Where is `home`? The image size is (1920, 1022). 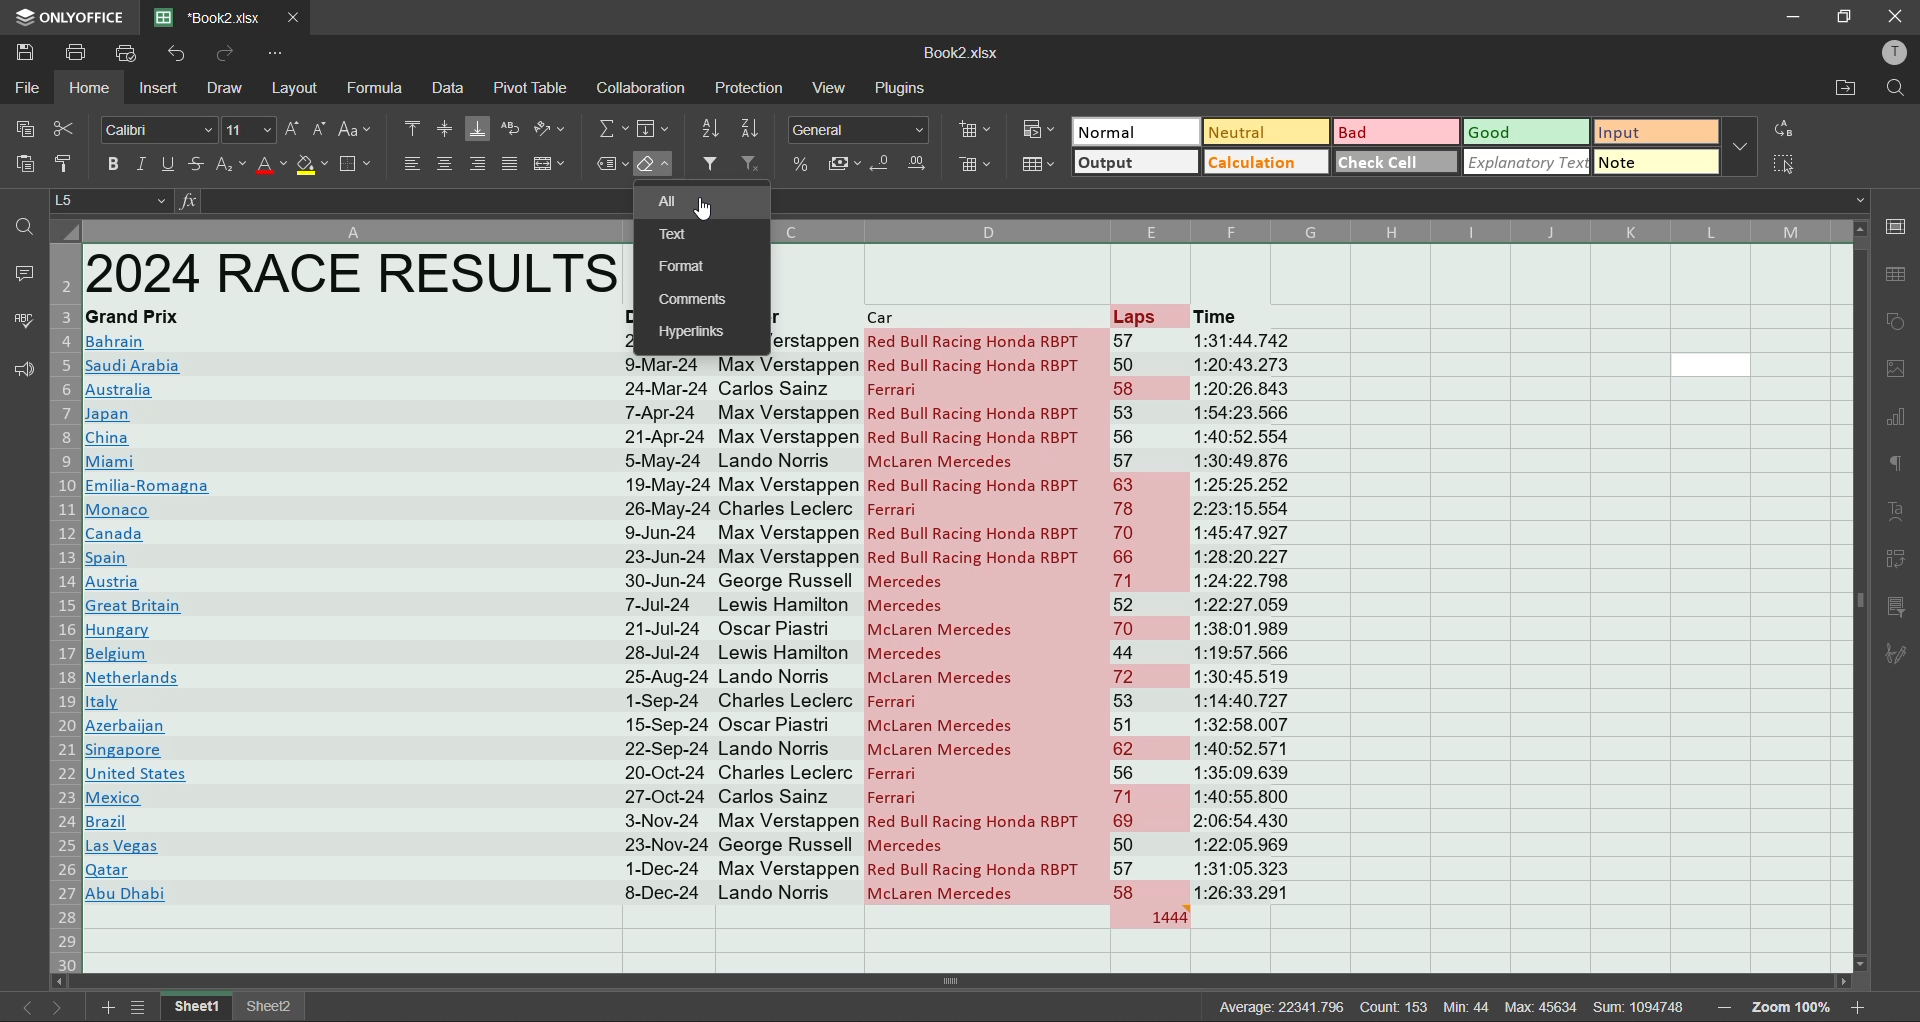
home is located at coordinates (94, 90).